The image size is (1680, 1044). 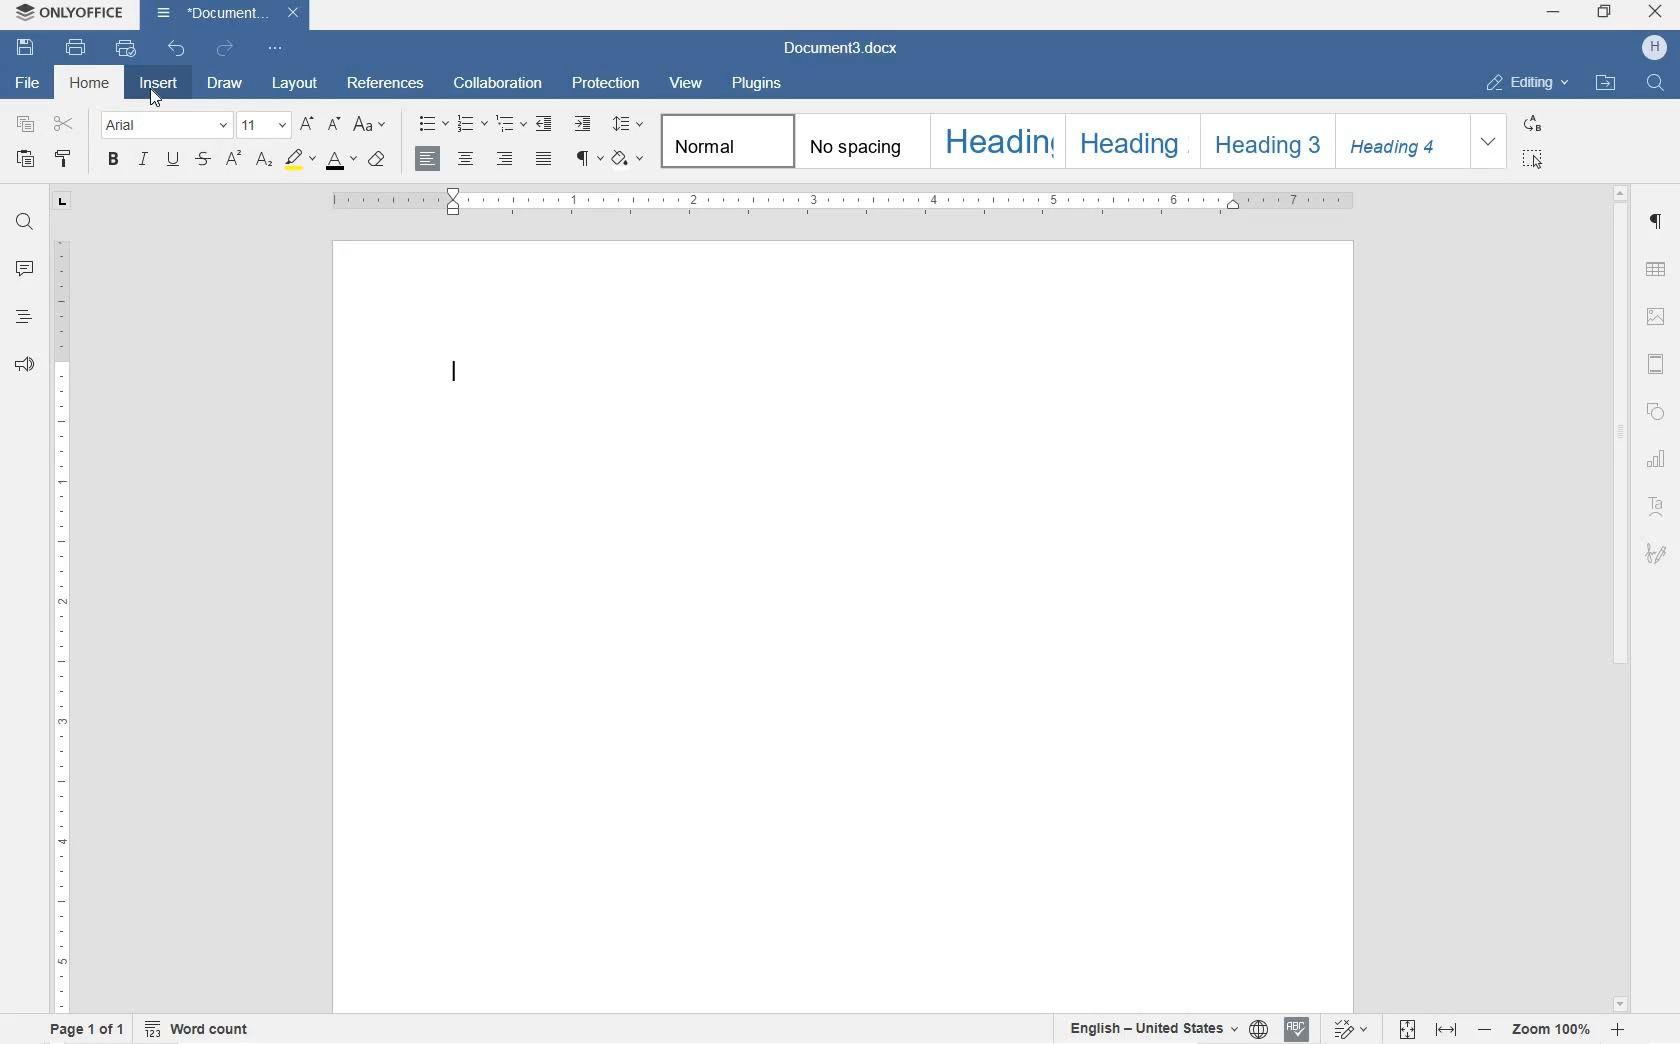 I want to click on FONT NAME, so click(x=167, y=125).